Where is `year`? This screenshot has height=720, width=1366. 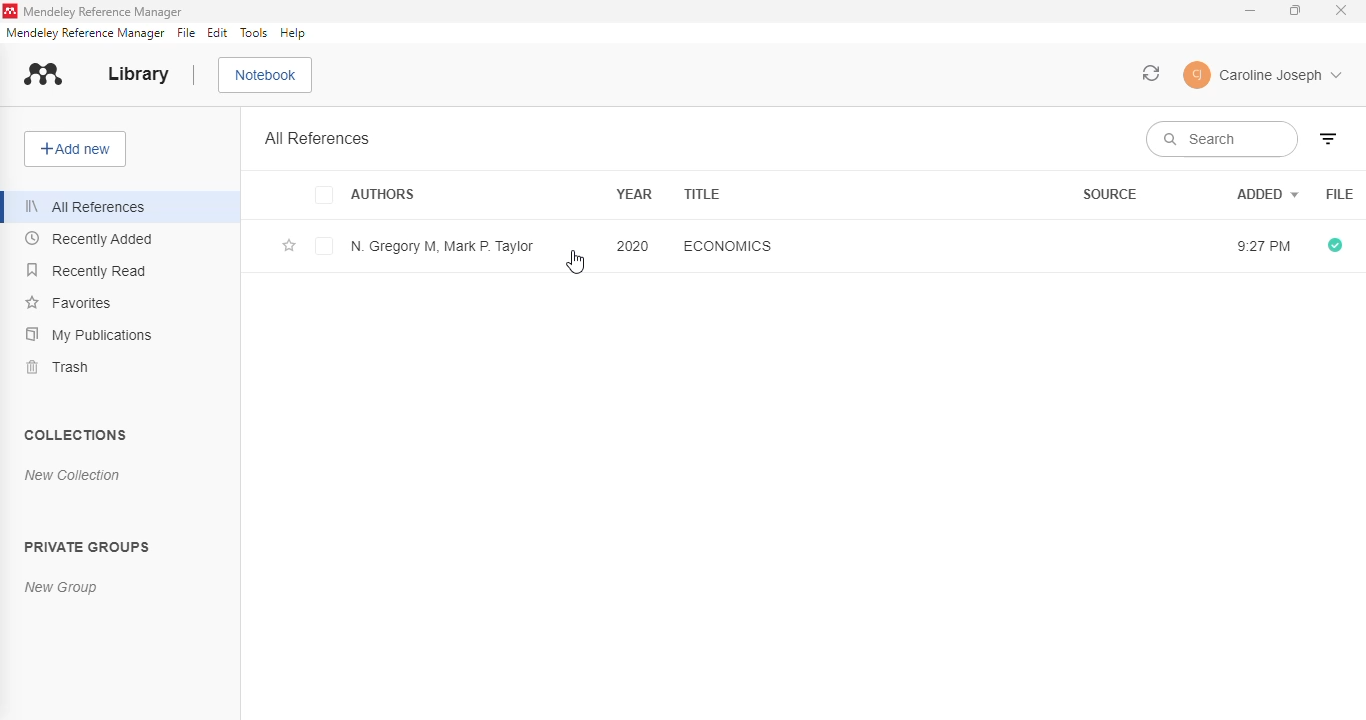 year is located at coordinates (634, 193).